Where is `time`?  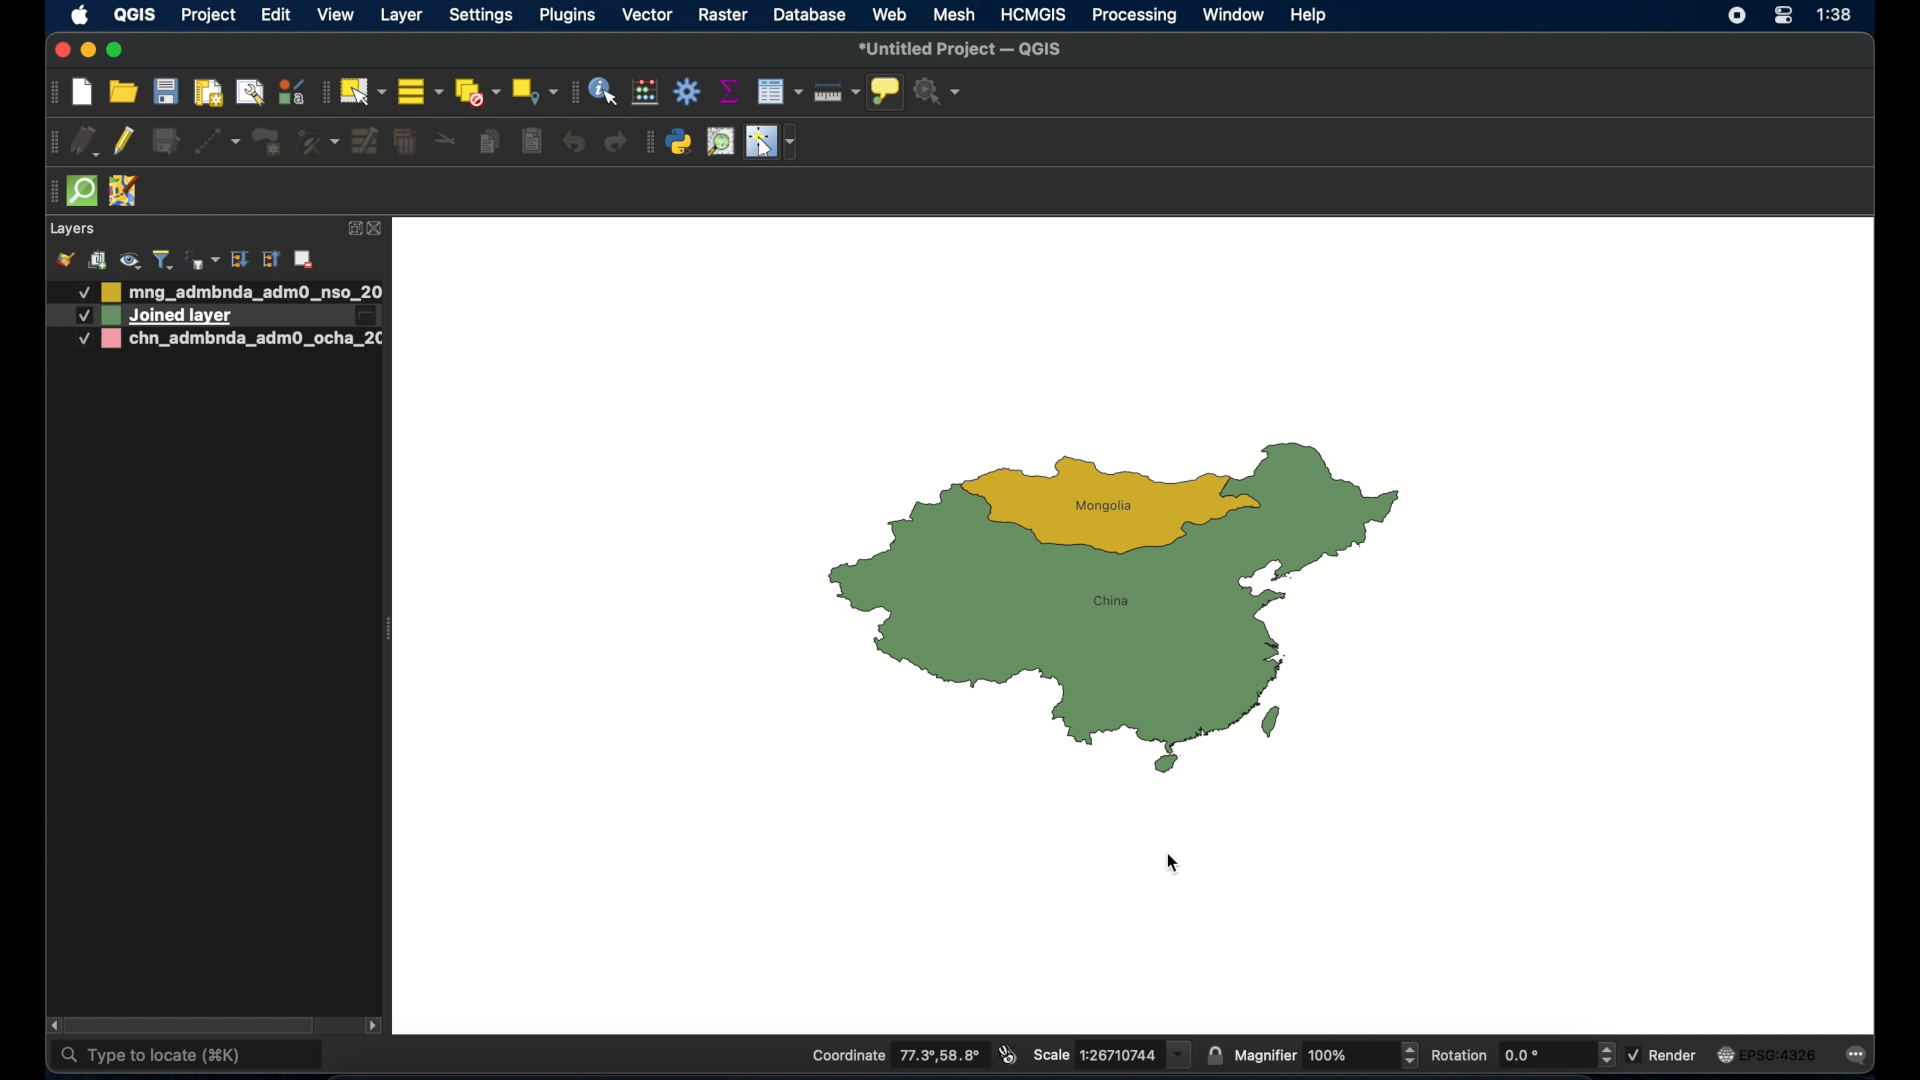
time is located at coordinates (1838, 16).